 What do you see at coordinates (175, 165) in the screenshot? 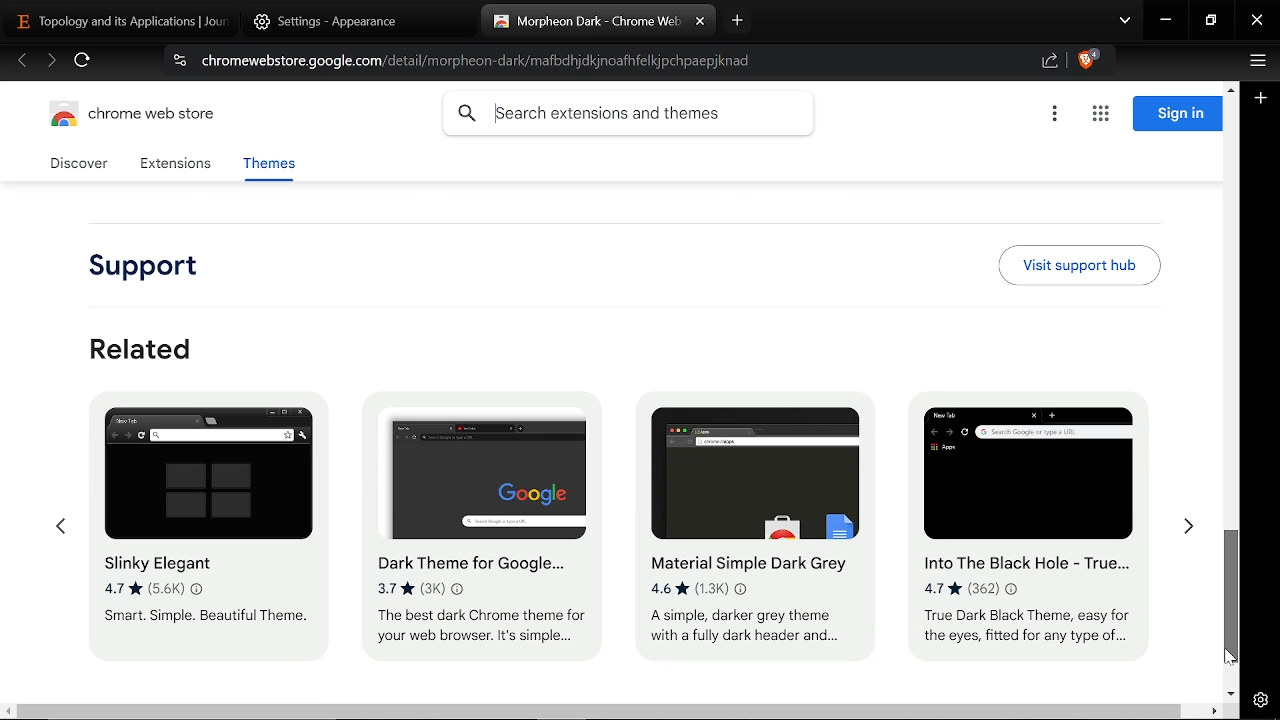
I see `Extensions` at bounding box center [175, 165].